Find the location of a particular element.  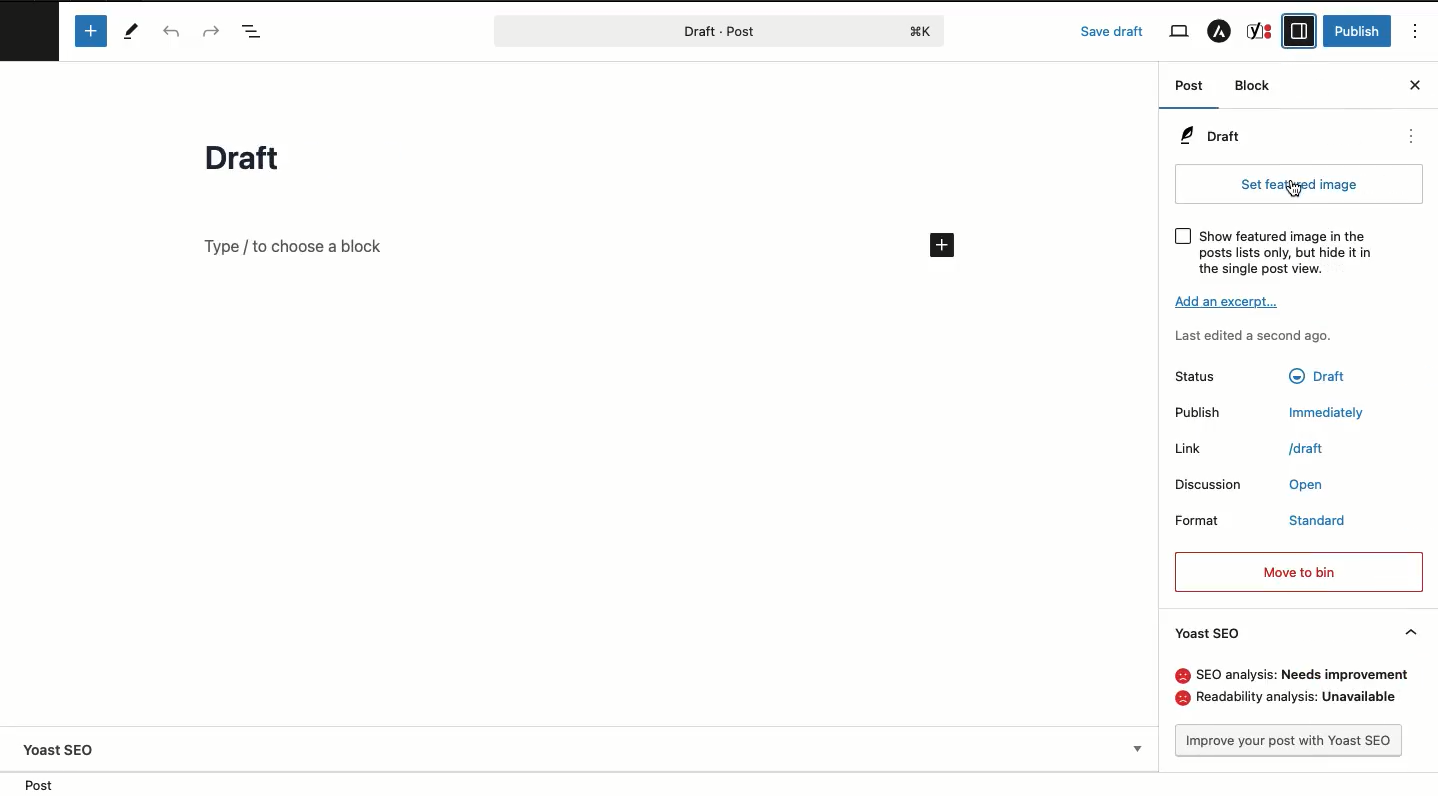

Add new block is located at coordinates (296, 245).